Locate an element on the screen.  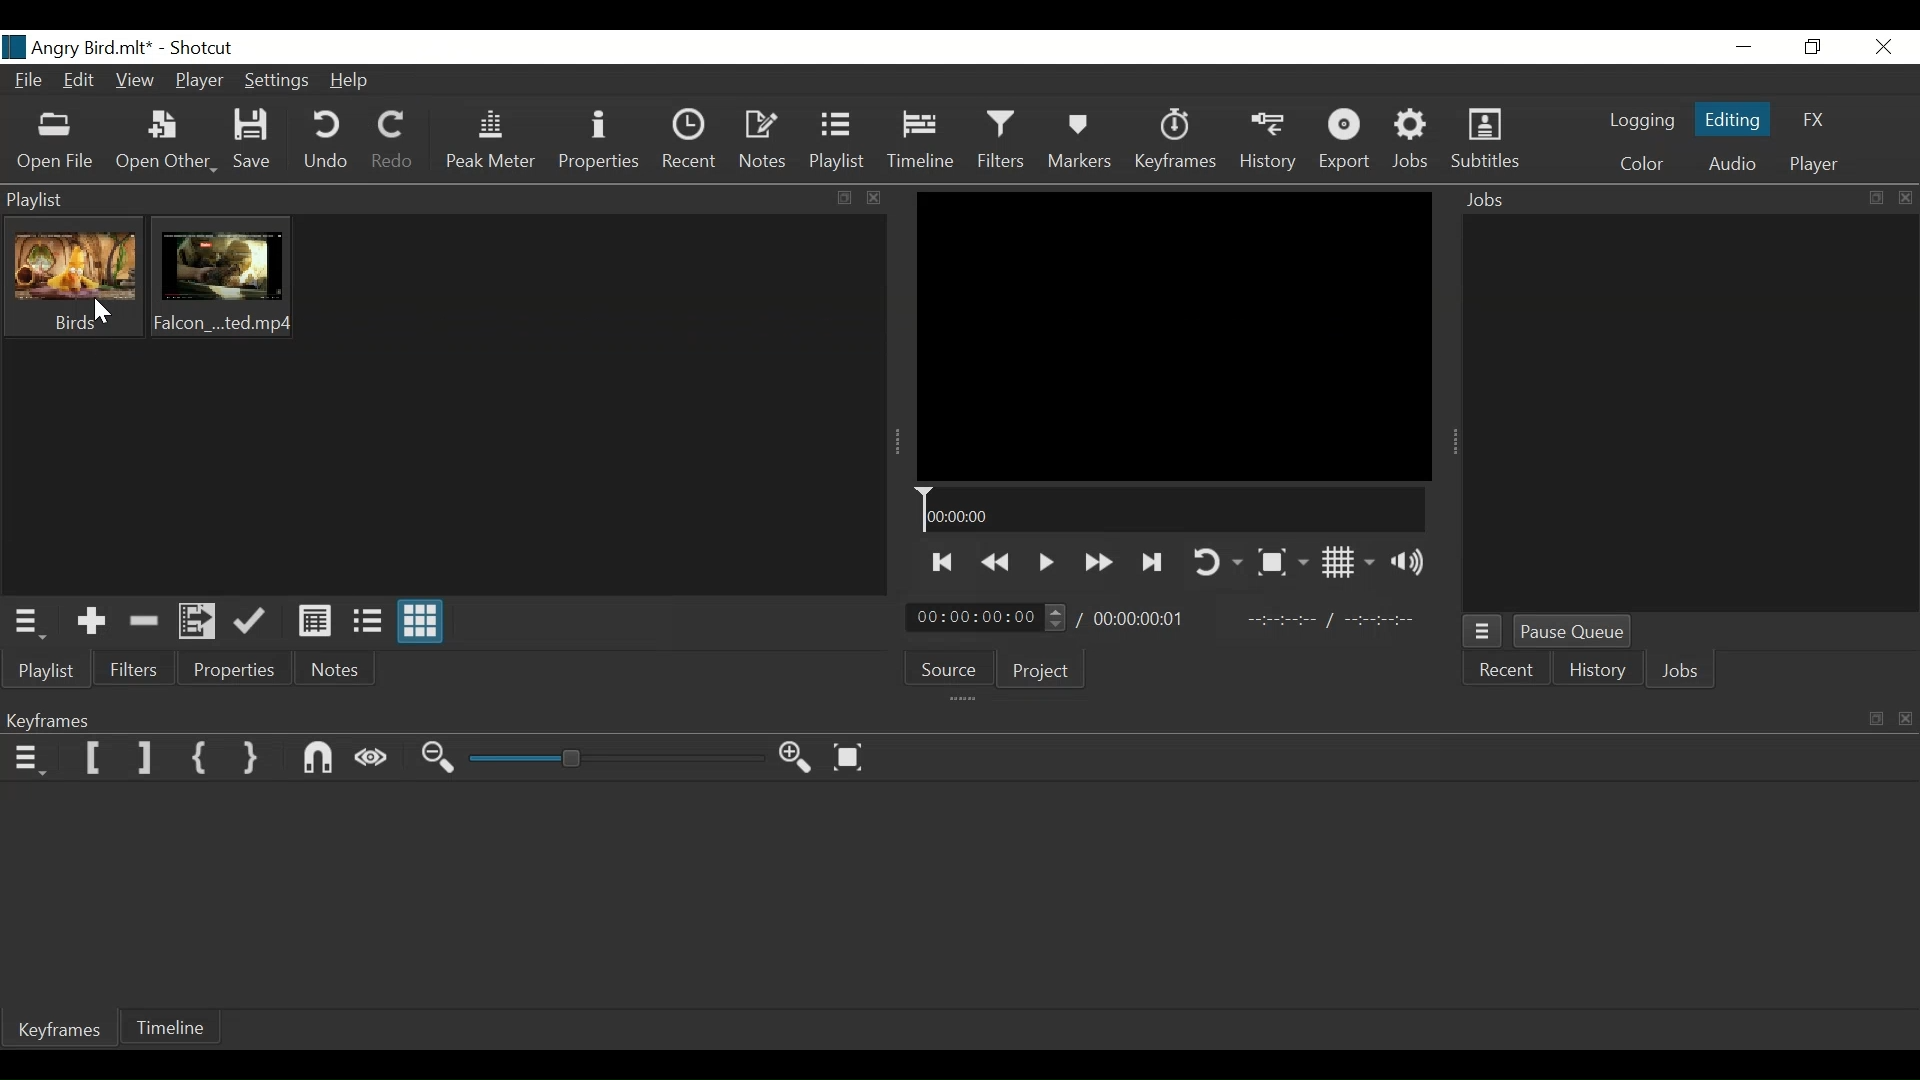
Toggle play or pause is located at coordinates (1047, 562).